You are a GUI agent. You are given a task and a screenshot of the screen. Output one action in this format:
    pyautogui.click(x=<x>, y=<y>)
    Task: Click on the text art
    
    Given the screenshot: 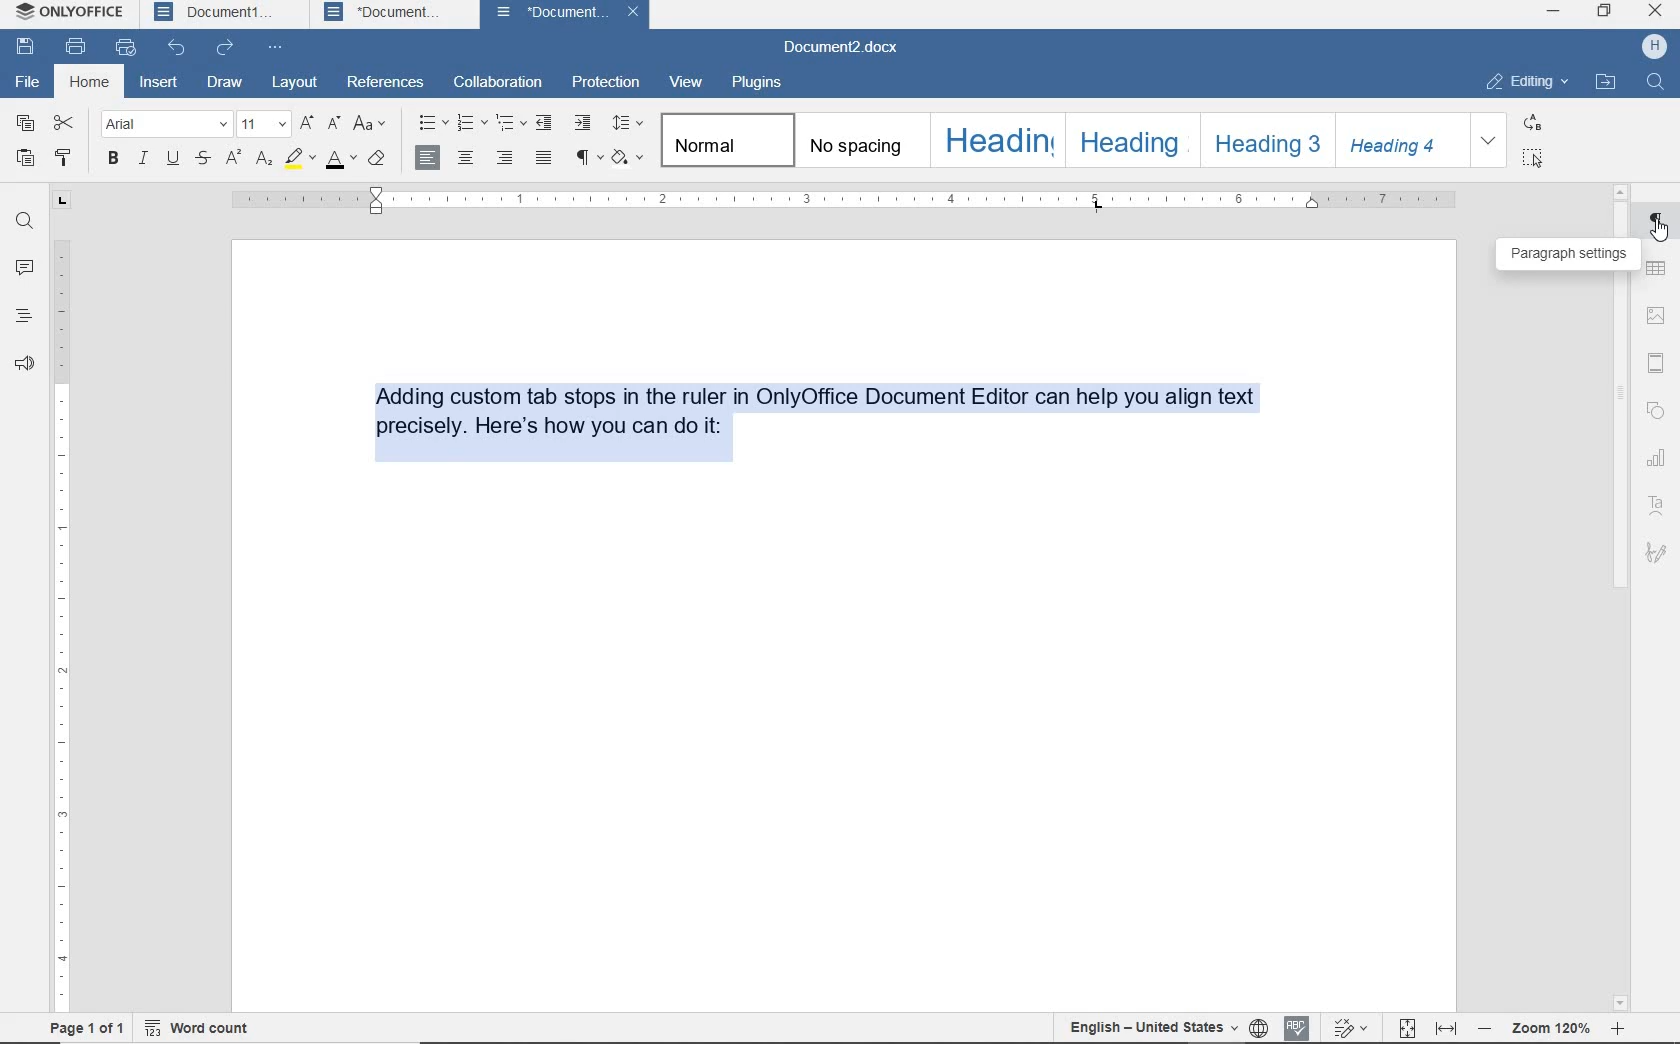 What is the action you would take?
    pyautogui.click(x=1658, y=498)
    